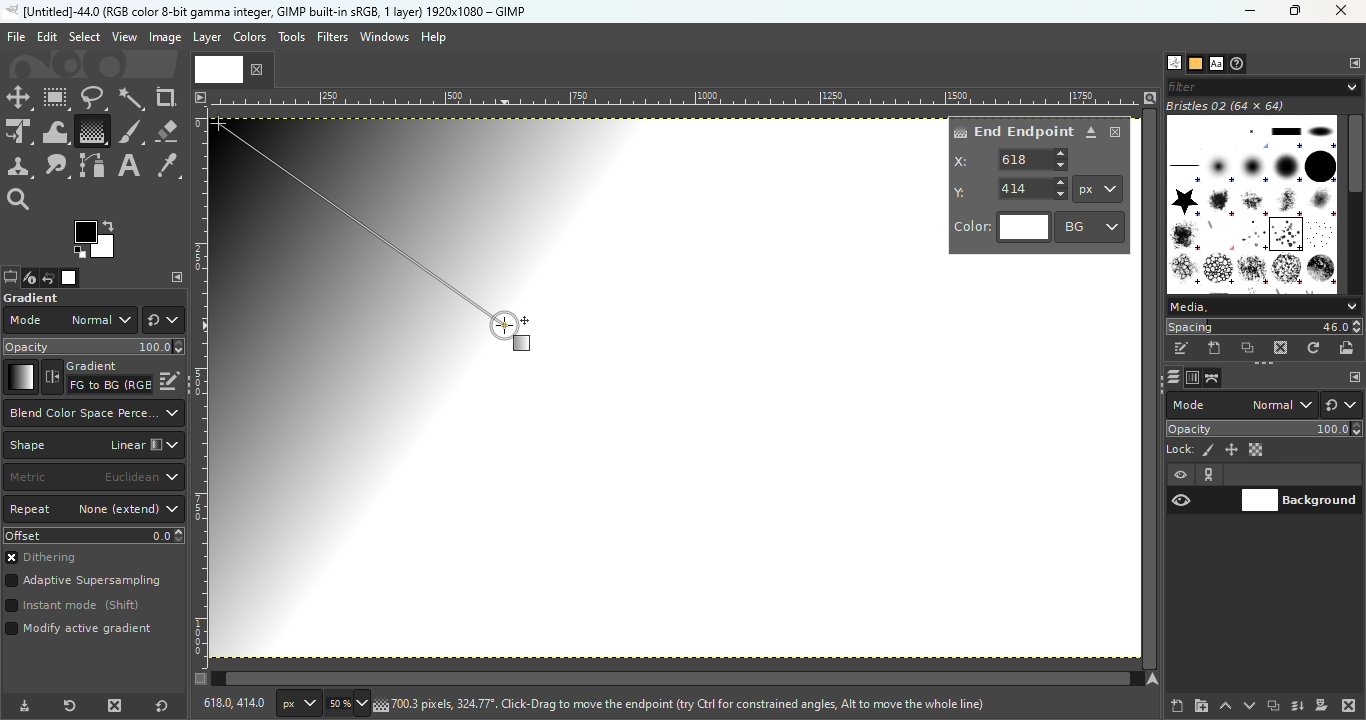 Image resolution: width=1366 pixels, height=720 pixels. Describe the element at coordinates (125, 37) in the screenshot. I see `View` at that location.